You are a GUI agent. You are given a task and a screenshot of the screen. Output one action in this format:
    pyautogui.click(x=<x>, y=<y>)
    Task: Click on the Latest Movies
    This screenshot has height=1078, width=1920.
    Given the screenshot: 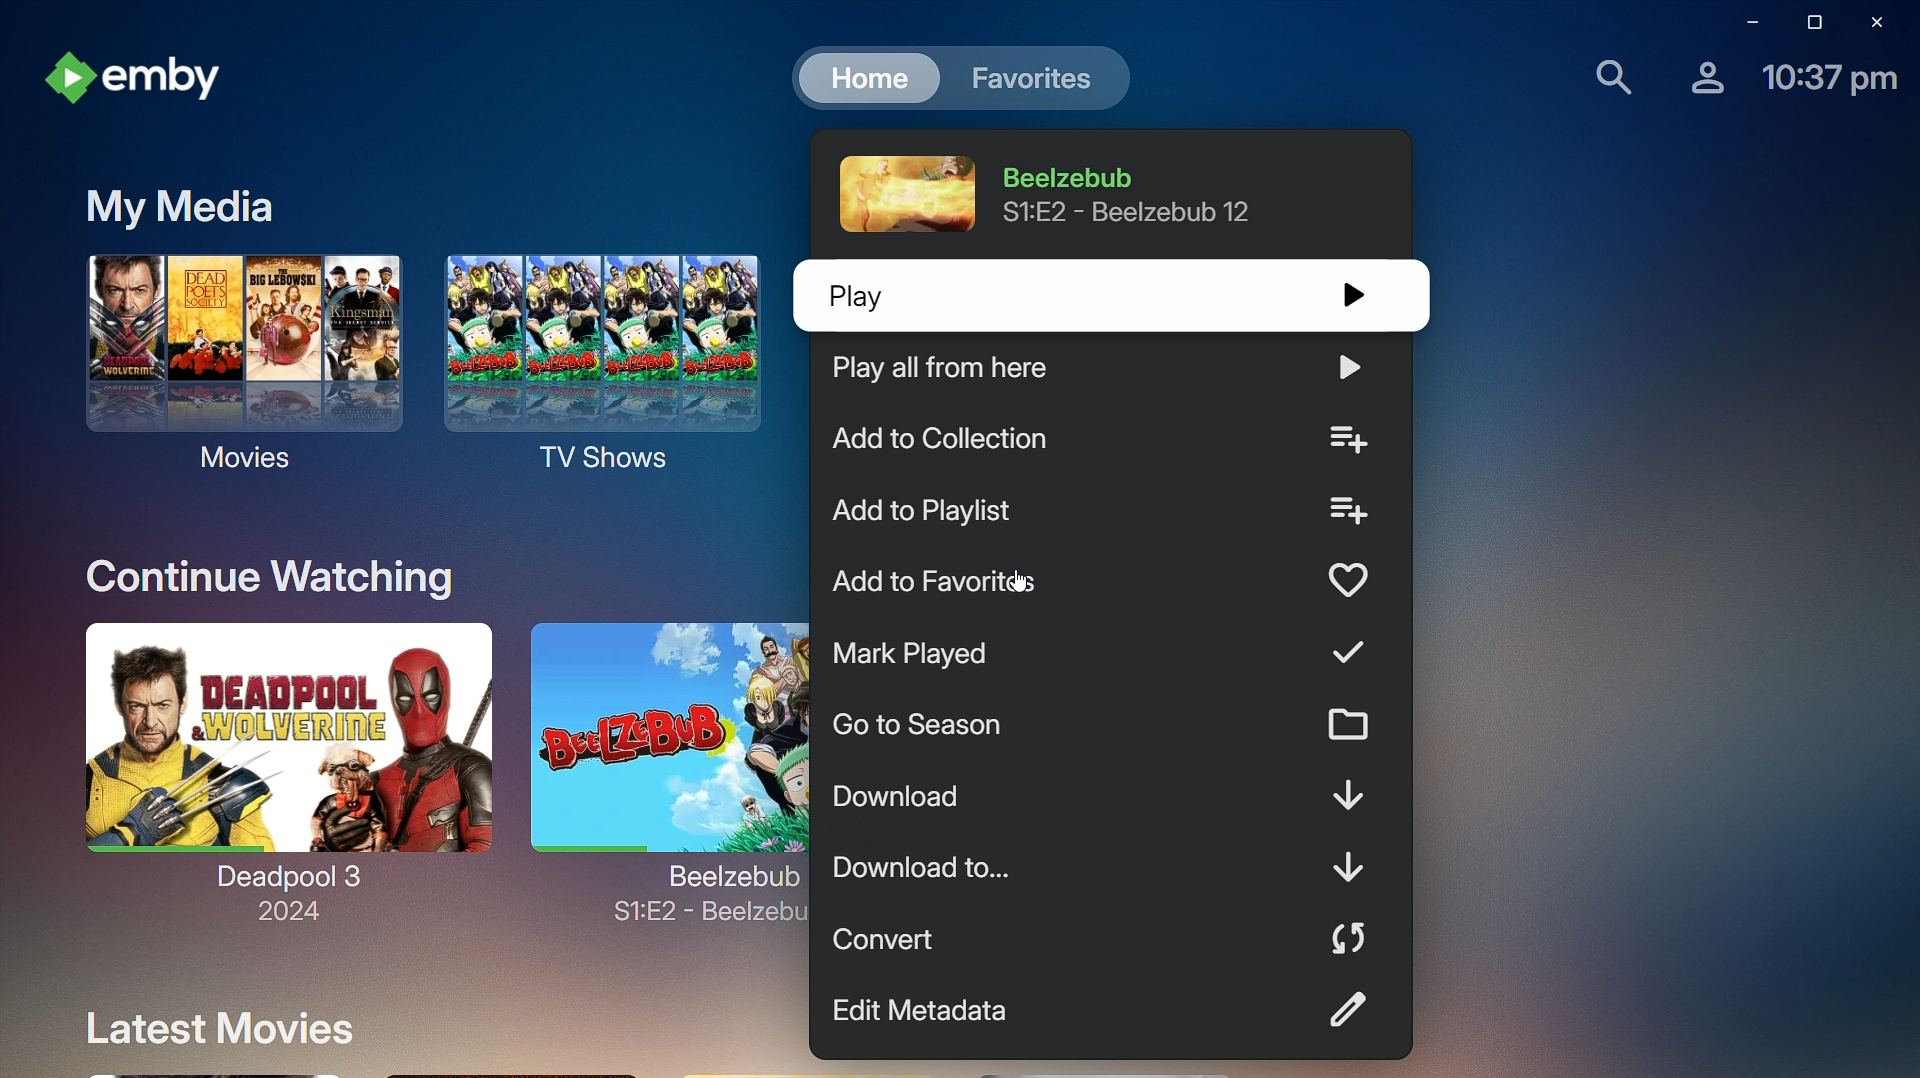 What is the action you would take?
    pyautogui.click(x=220, y=1026)
    